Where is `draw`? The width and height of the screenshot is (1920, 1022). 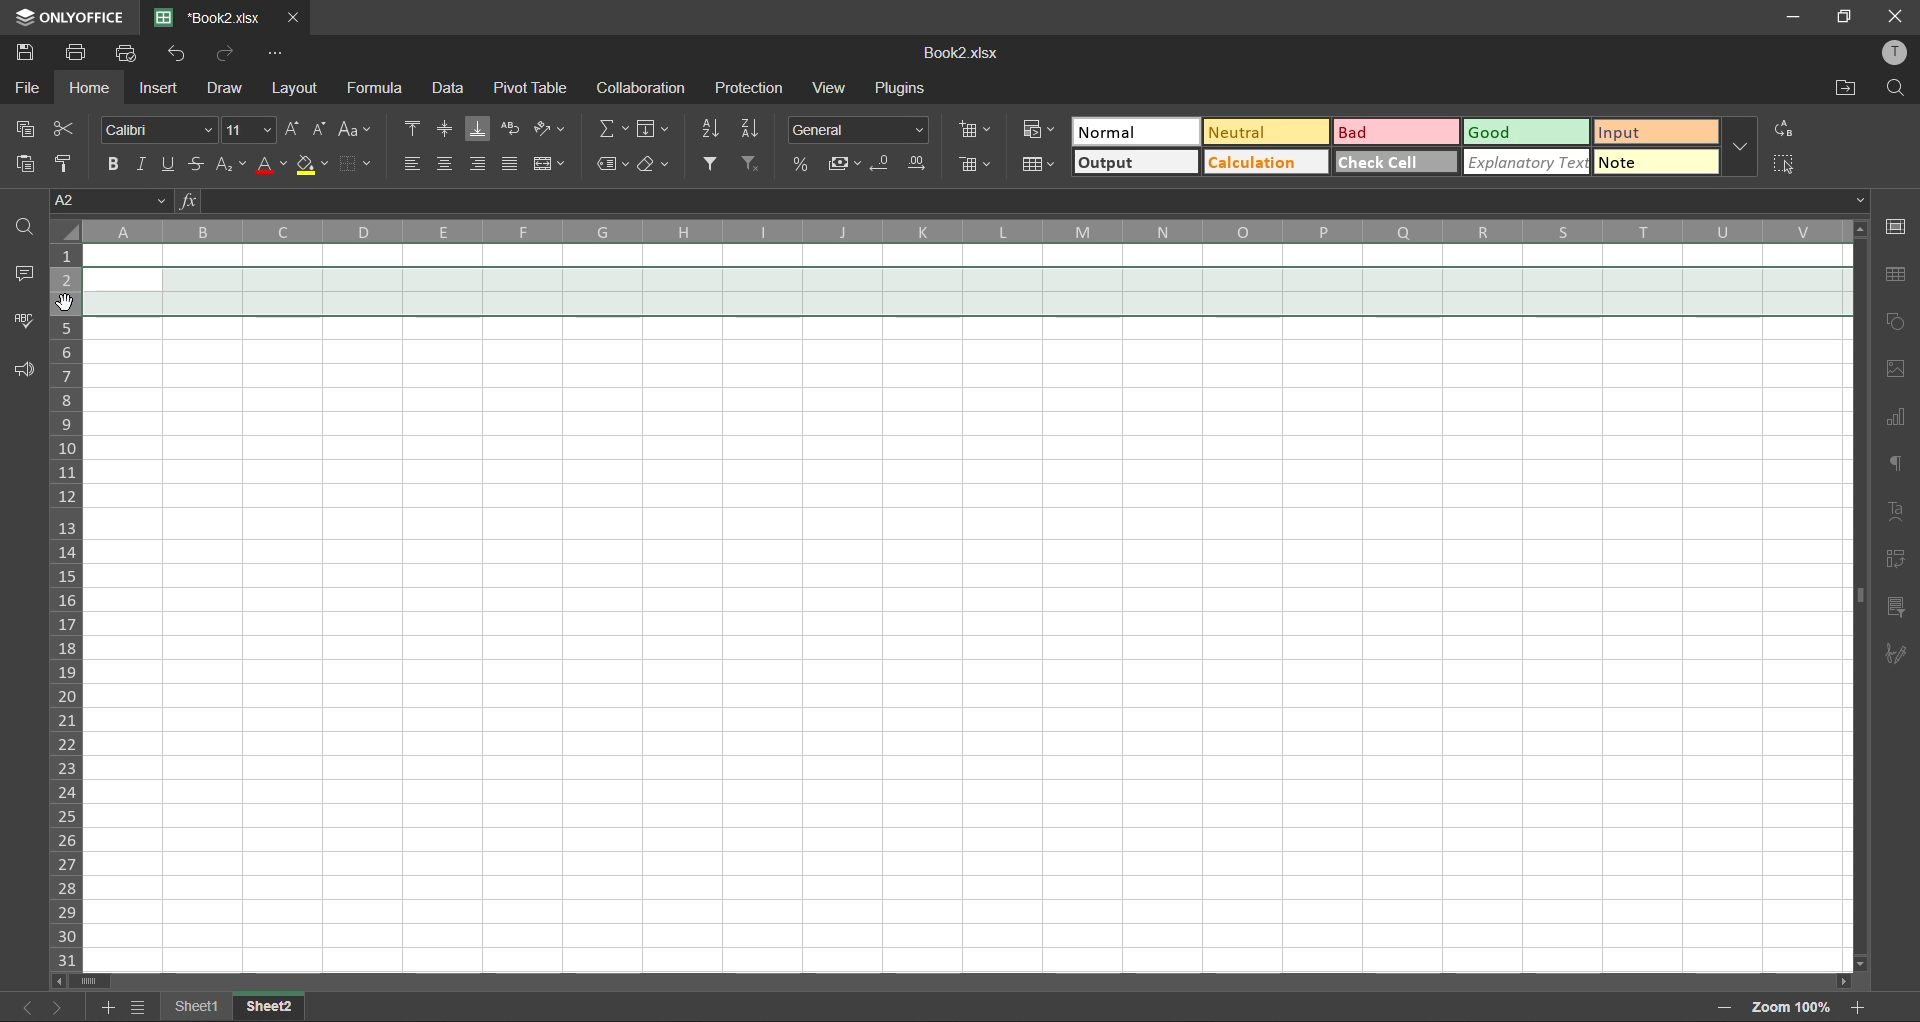
draw is located at coordinates (222, 86).